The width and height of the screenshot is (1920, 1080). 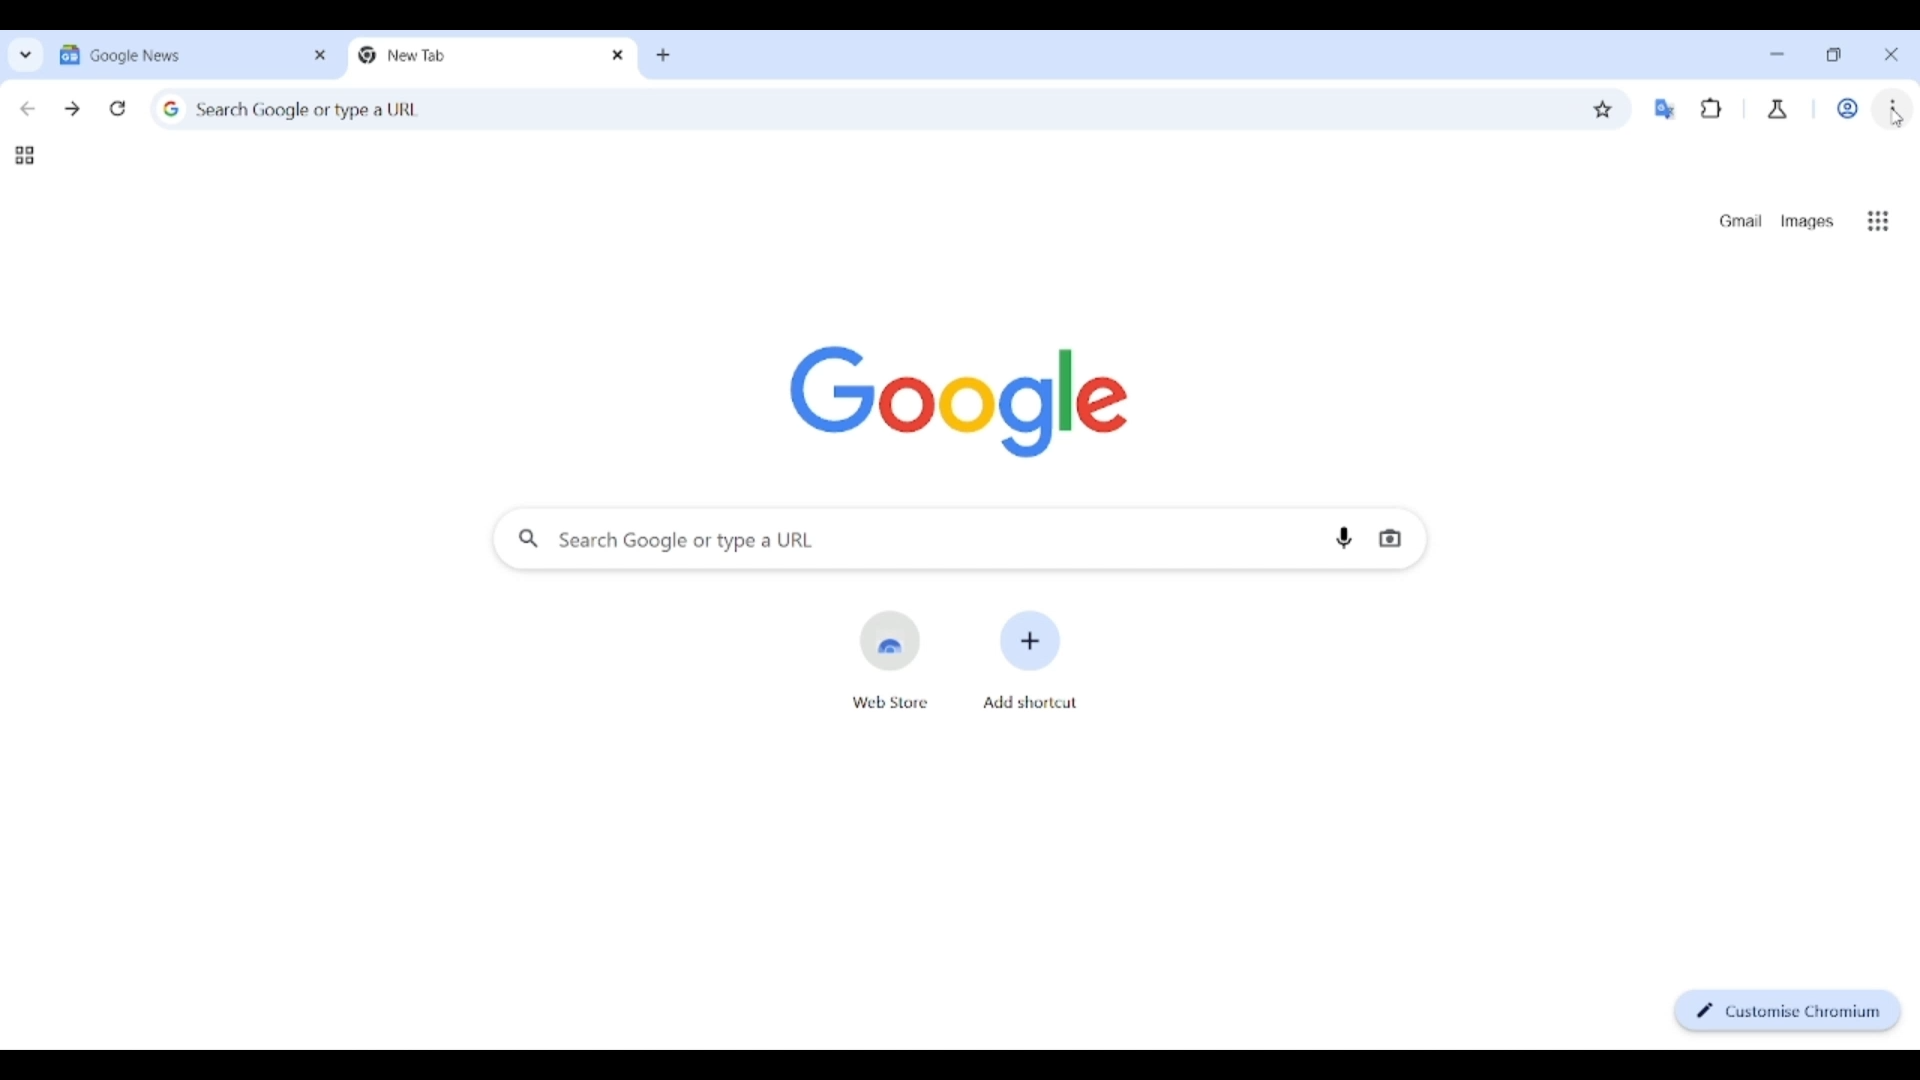 What do you see at coordinates (1029, 660) in the screenshot?
I see `Add shortcut from another website` at bounding box center [1029, 660].